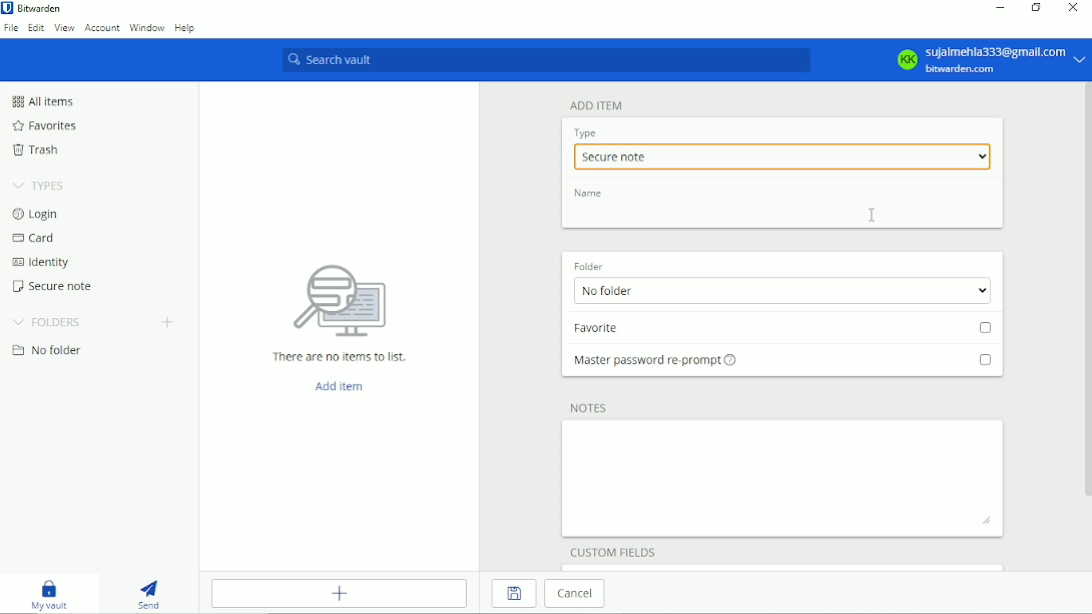 Image resolution: width=1092 pixels, height=614 pixels. What do you see at coordinates (874, 214) in the screenshot?
I see `Cursor` at bounding box center [874, 214].